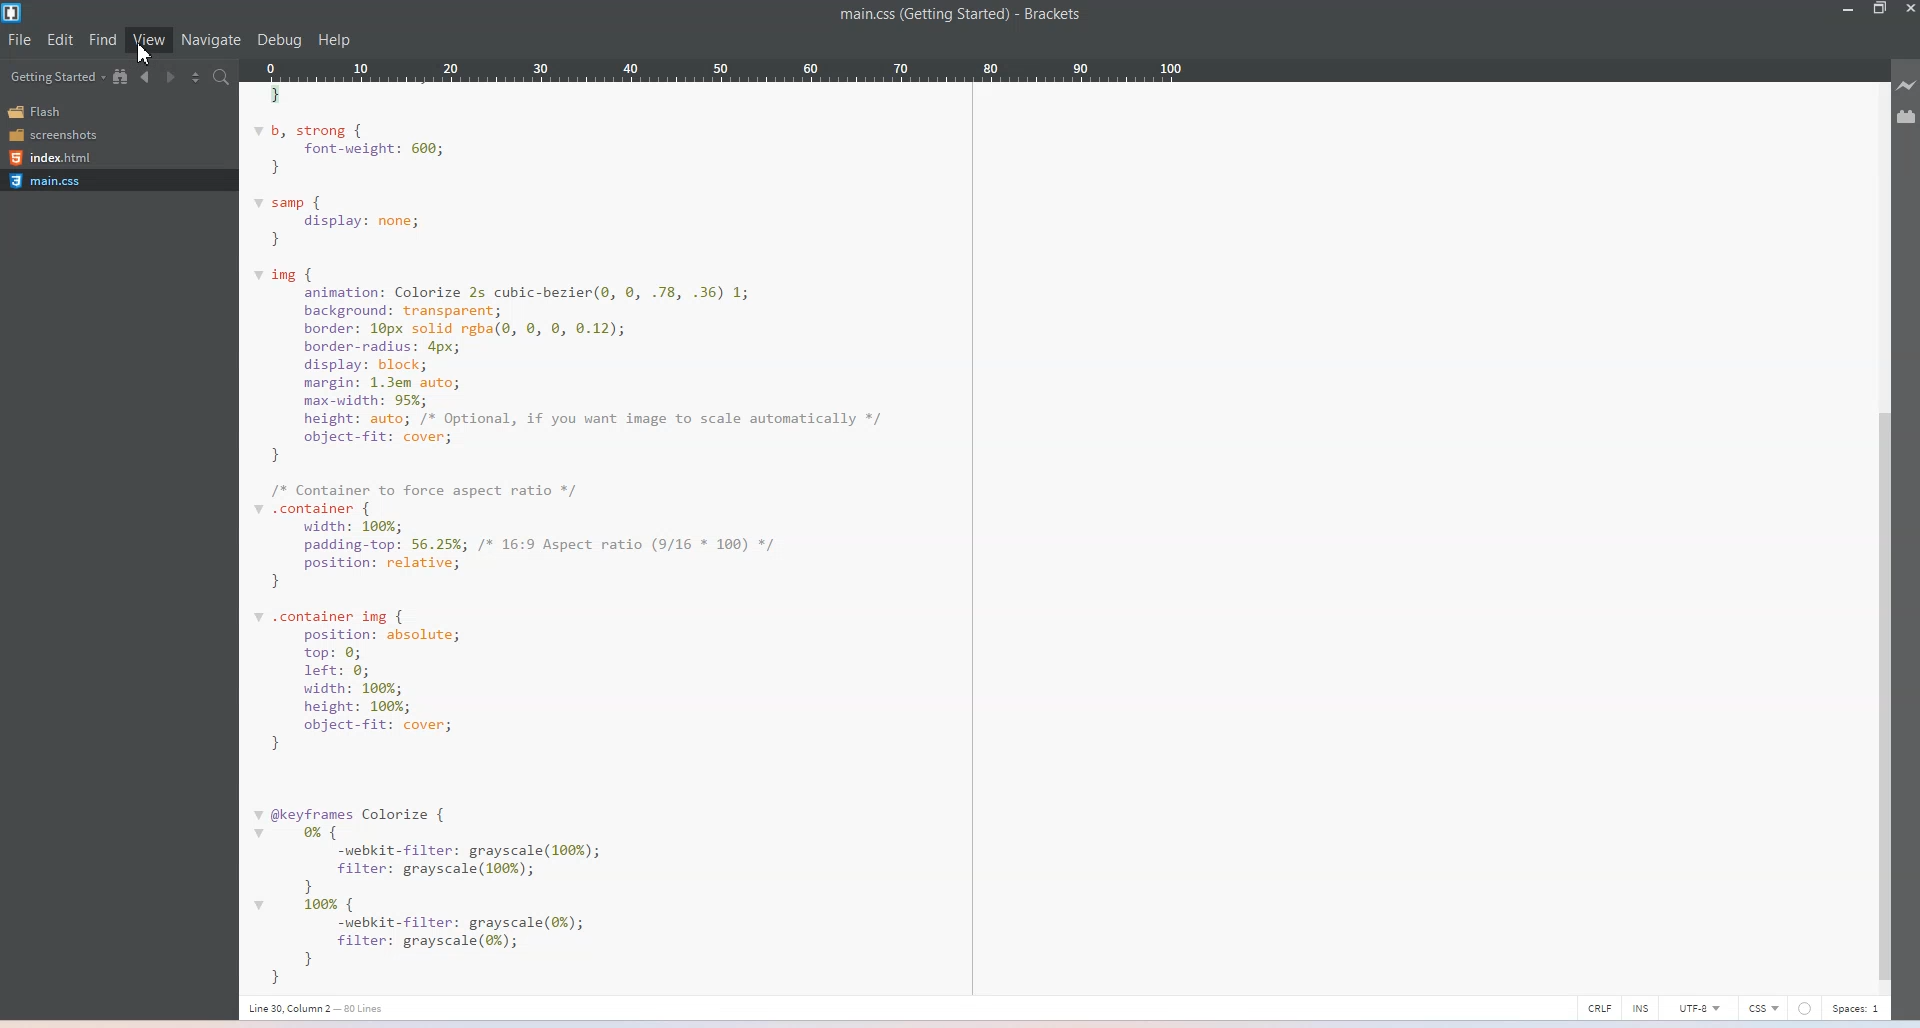 This screenshot has width=1920, height=1028. Describe the element at coordinates (149, 41) in the screenshot. I see `View` at that location.